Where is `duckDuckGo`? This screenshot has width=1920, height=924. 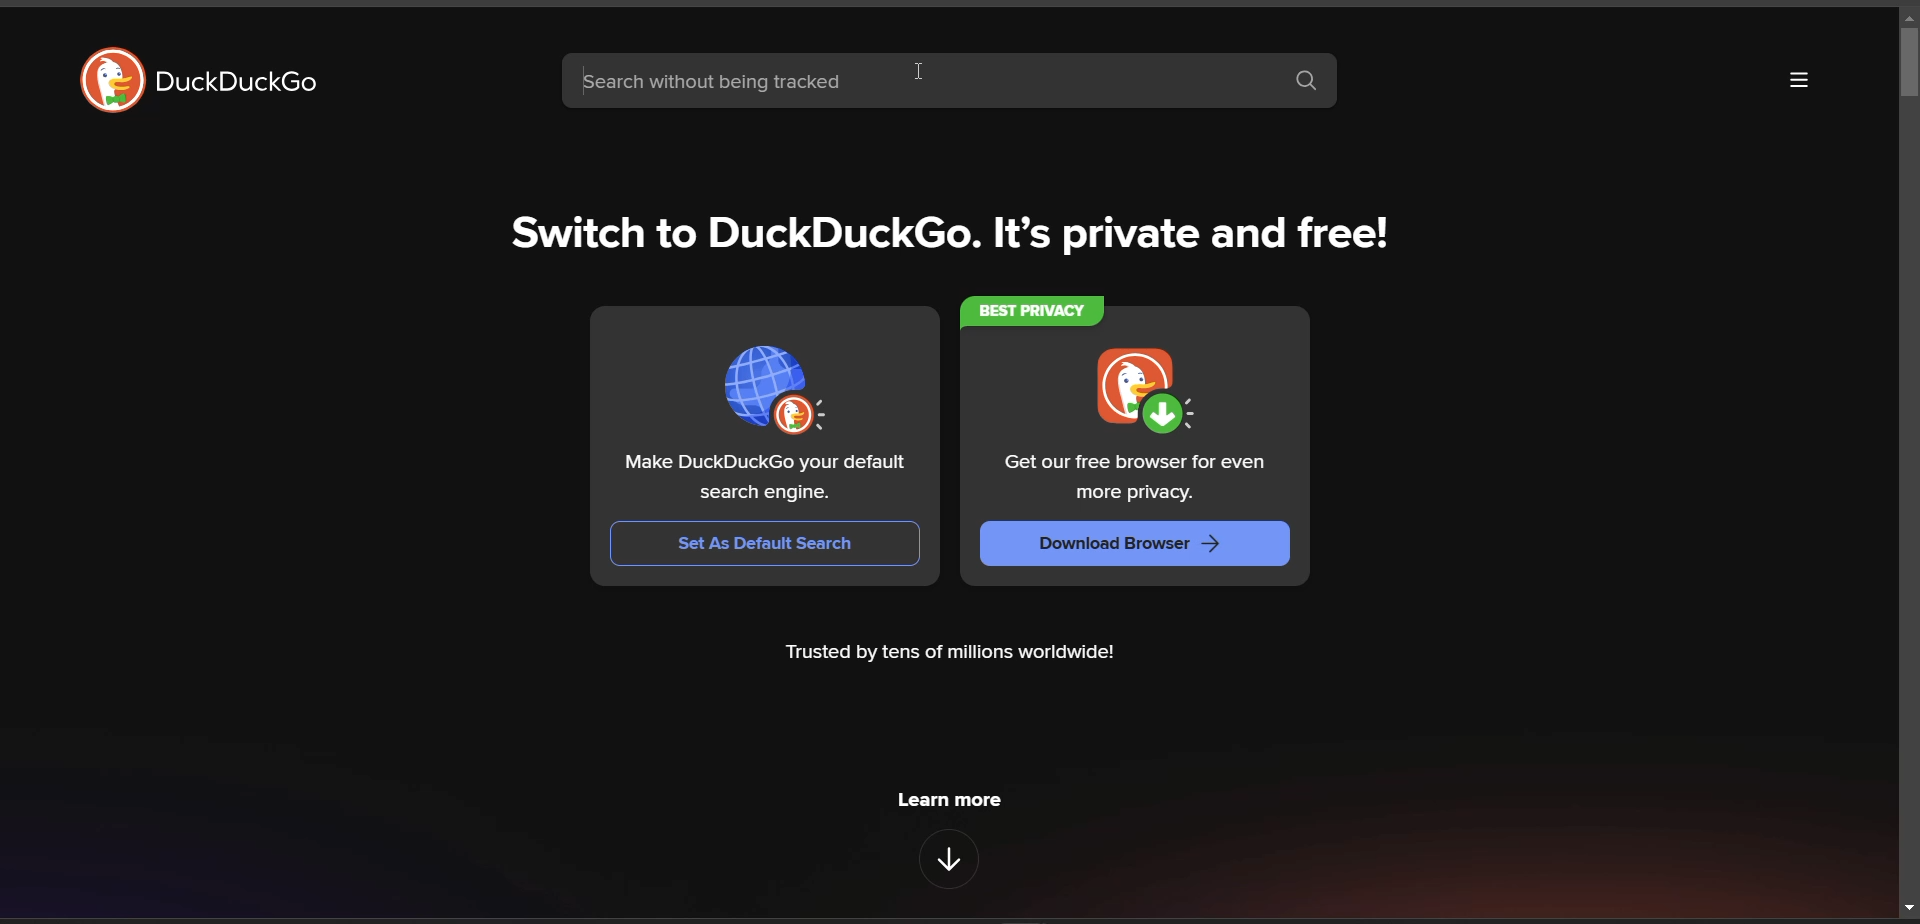 duckDuckGo is located at coordinates (244, 86).